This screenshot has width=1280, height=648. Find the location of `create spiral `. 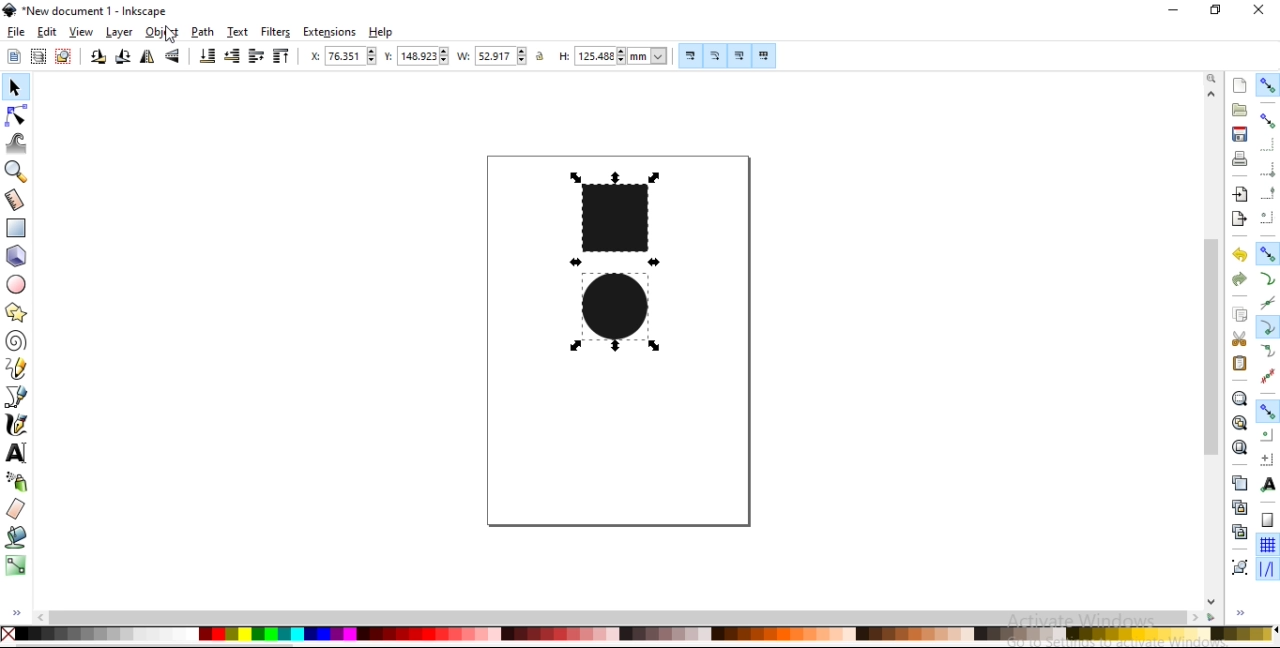

create spiral  is located at coordinates (14, 340).